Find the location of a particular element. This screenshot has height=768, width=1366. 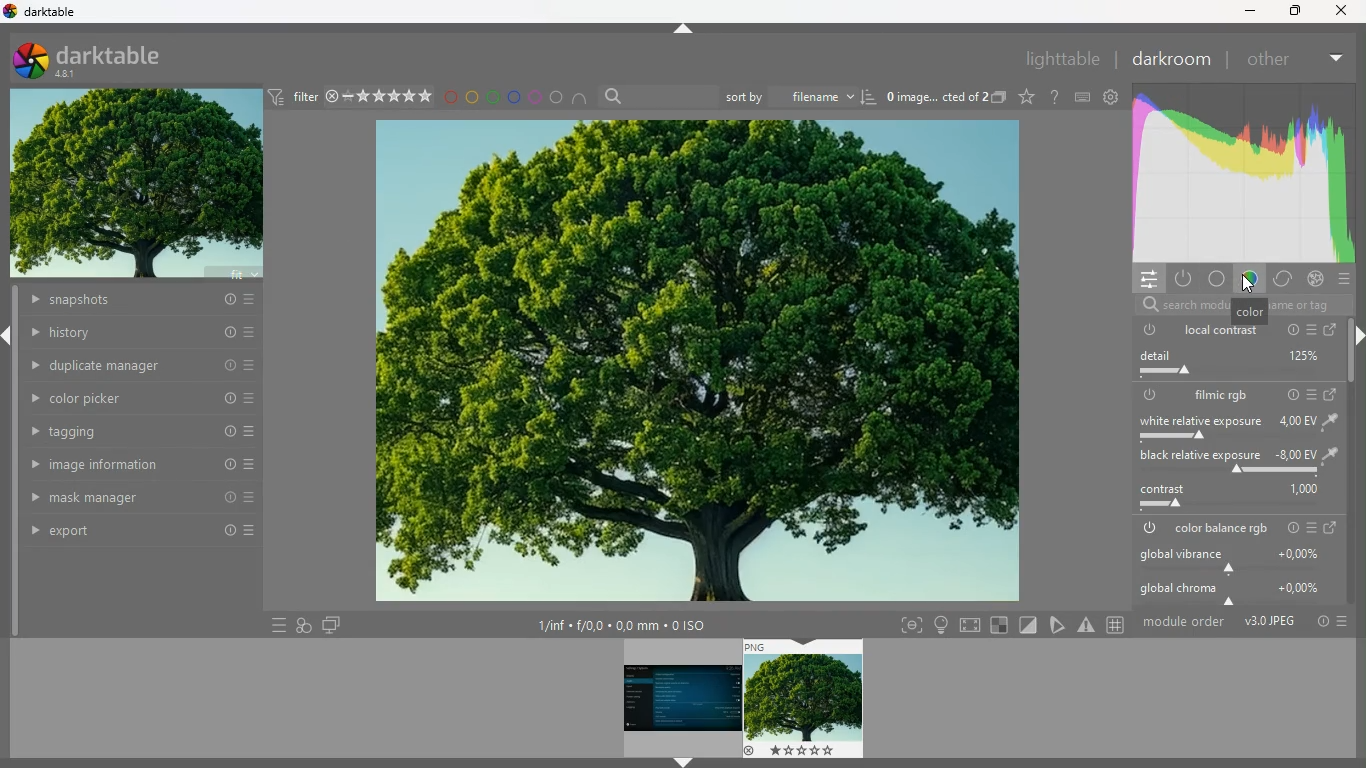

red is located at coordinates (450, 99).